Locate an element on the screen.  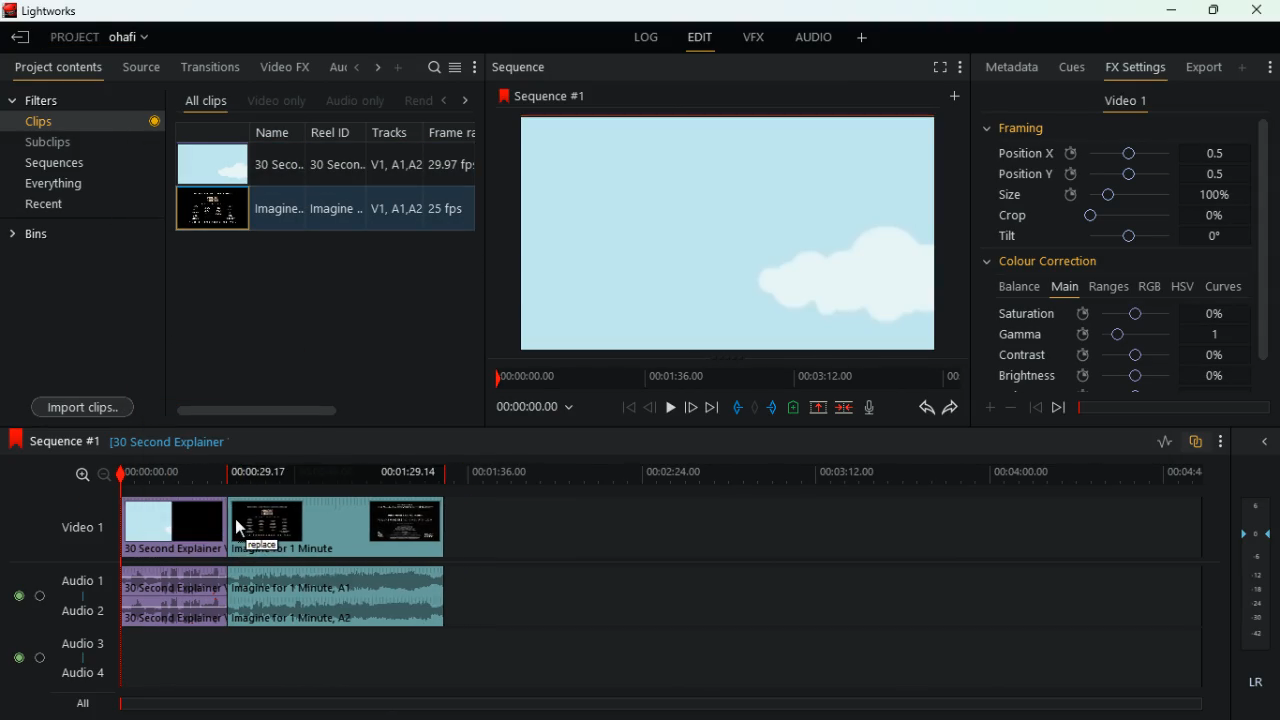
hsv is located at coordinates (1181, 285).